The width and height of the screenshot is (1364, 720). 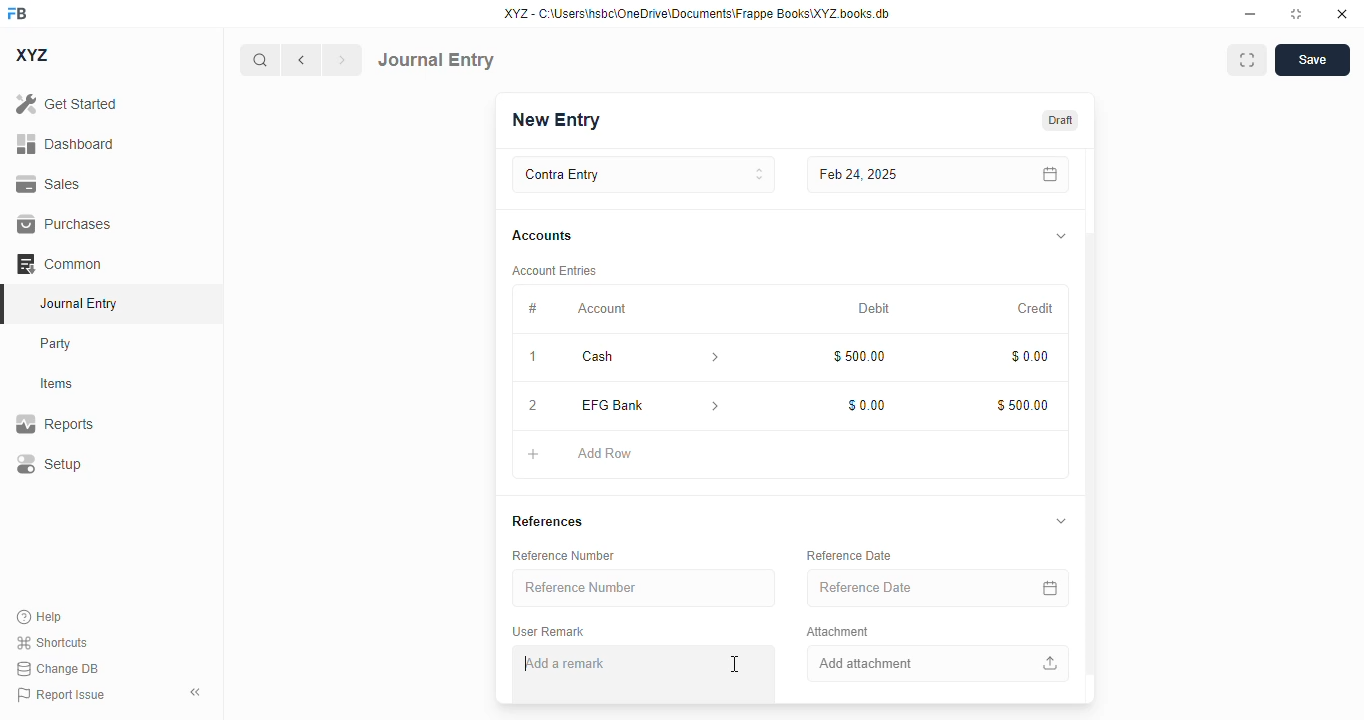 What do you see at coordinates (343, 60) in the screenshot?
I see `next` at bounding box center [343, 60].